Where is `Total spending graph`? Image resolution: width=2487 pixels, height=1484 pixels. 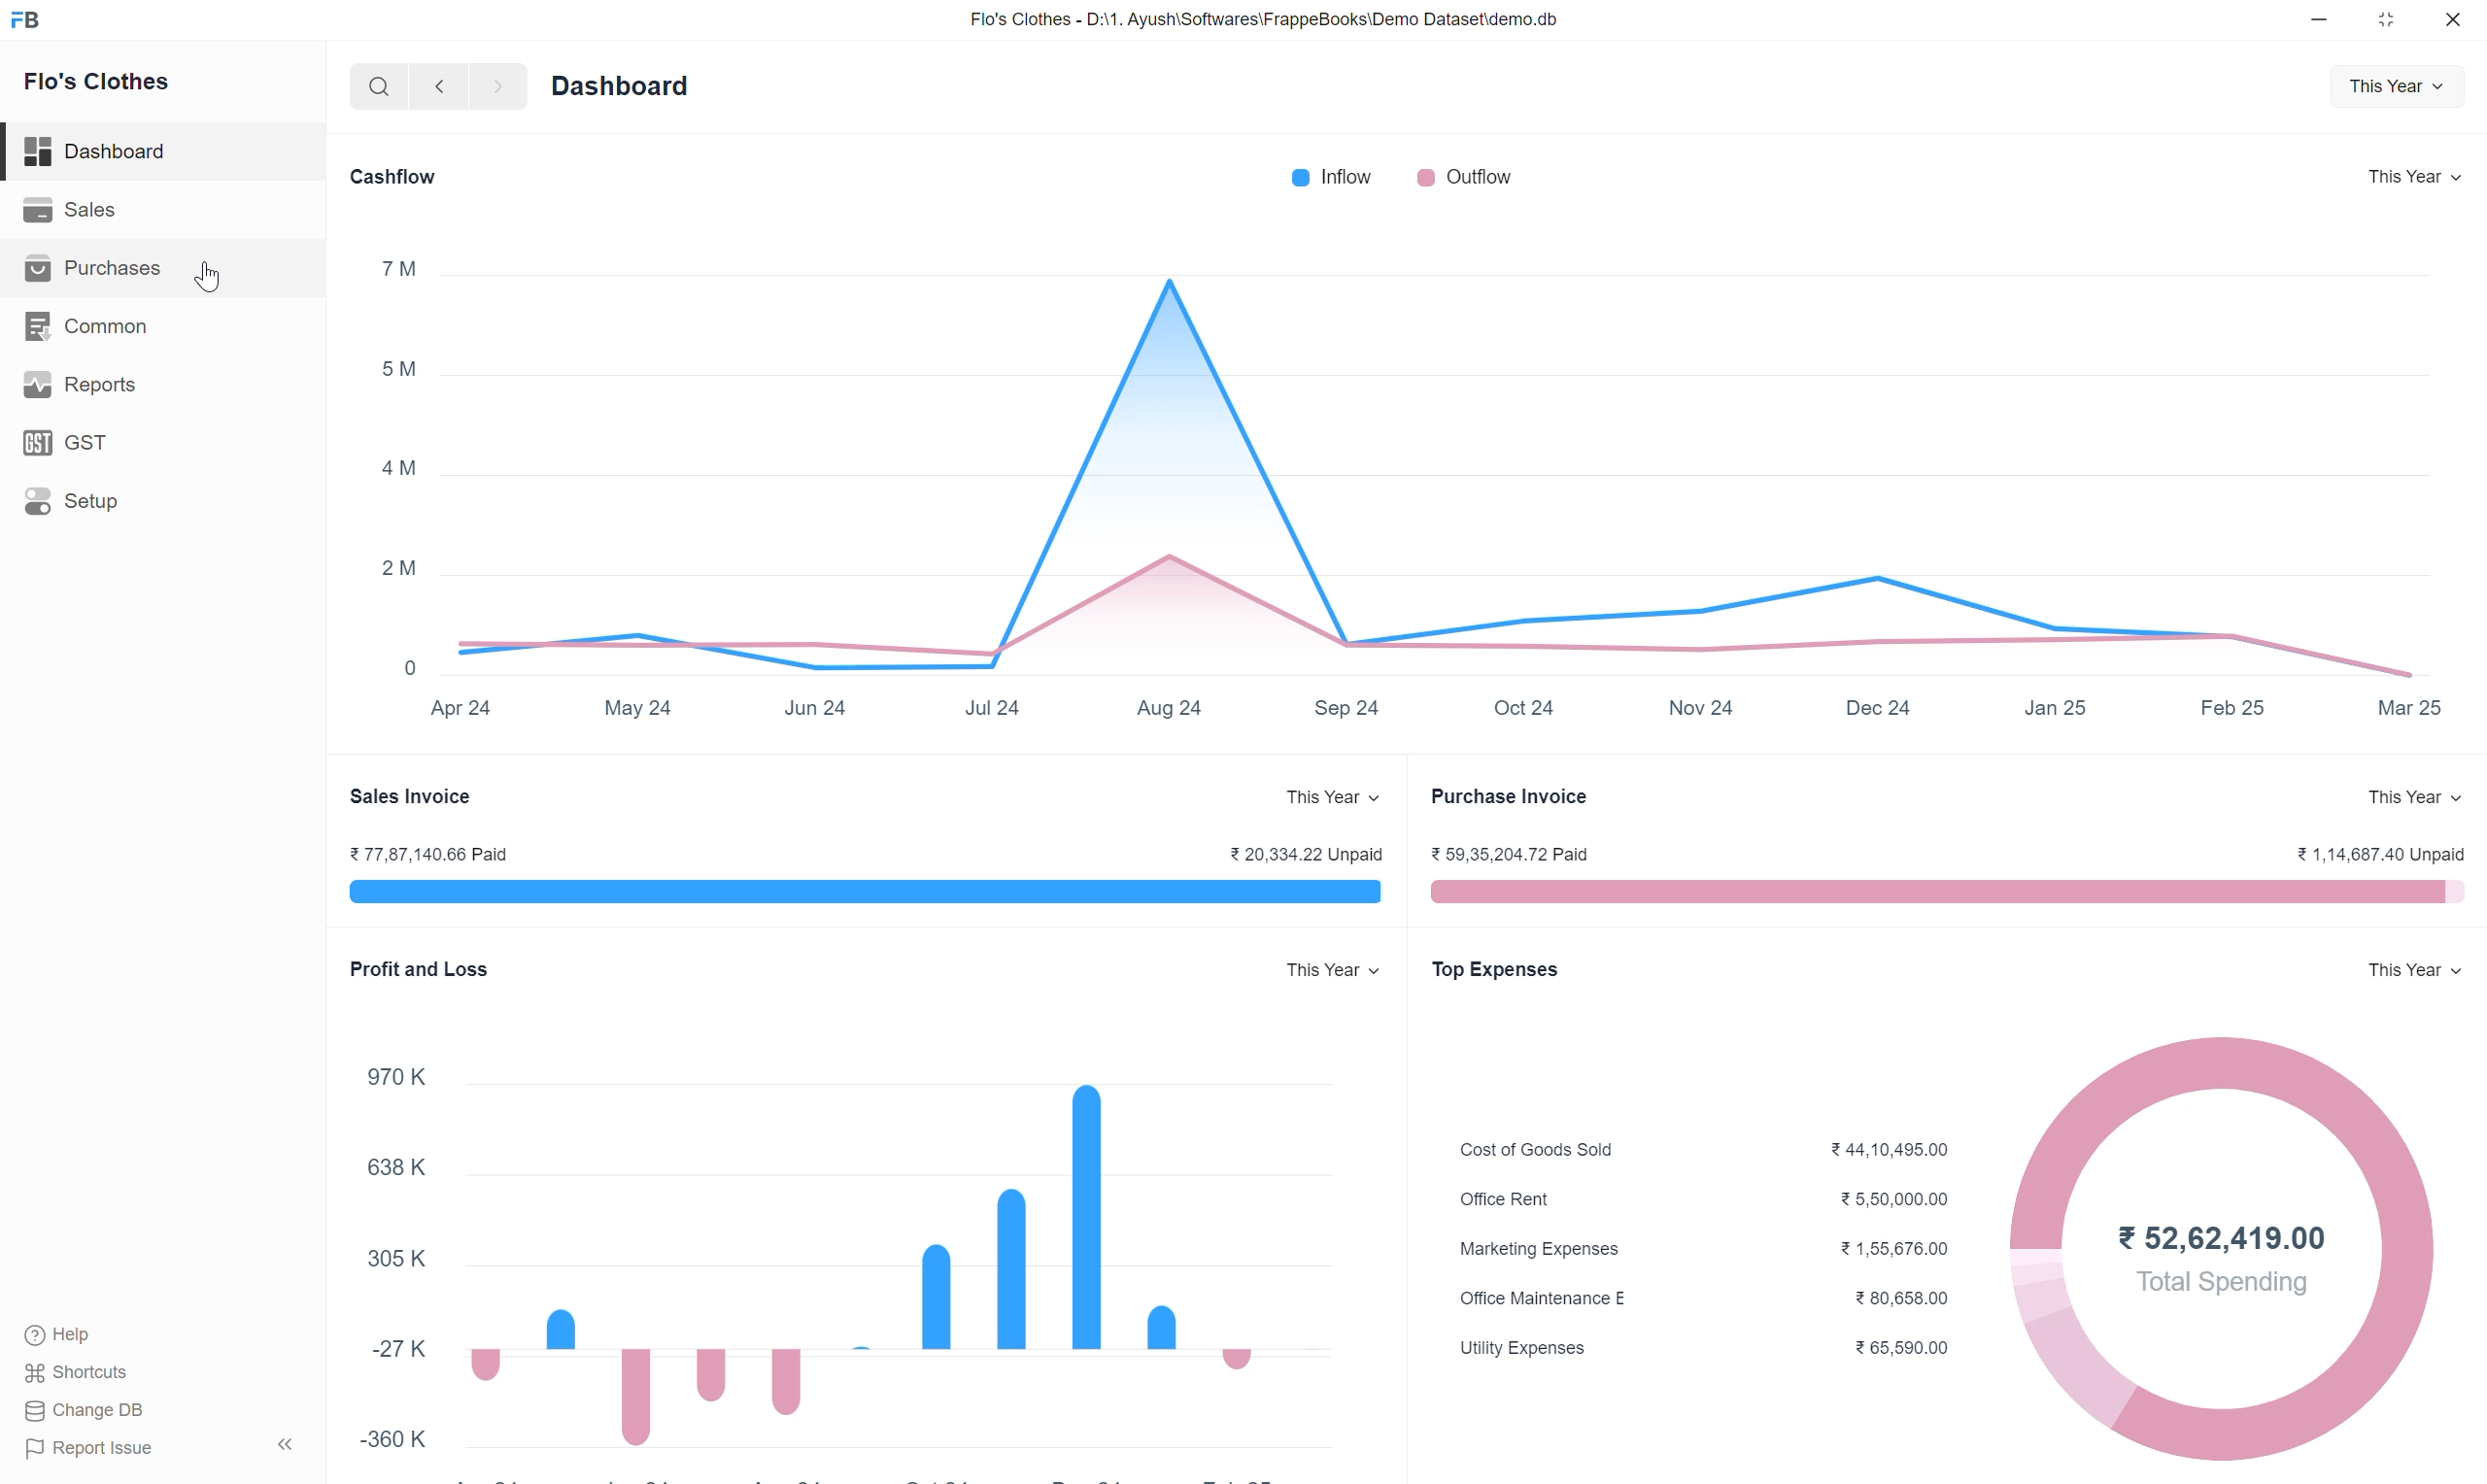 Total spending graph is located at coordinates (2041, 1261).